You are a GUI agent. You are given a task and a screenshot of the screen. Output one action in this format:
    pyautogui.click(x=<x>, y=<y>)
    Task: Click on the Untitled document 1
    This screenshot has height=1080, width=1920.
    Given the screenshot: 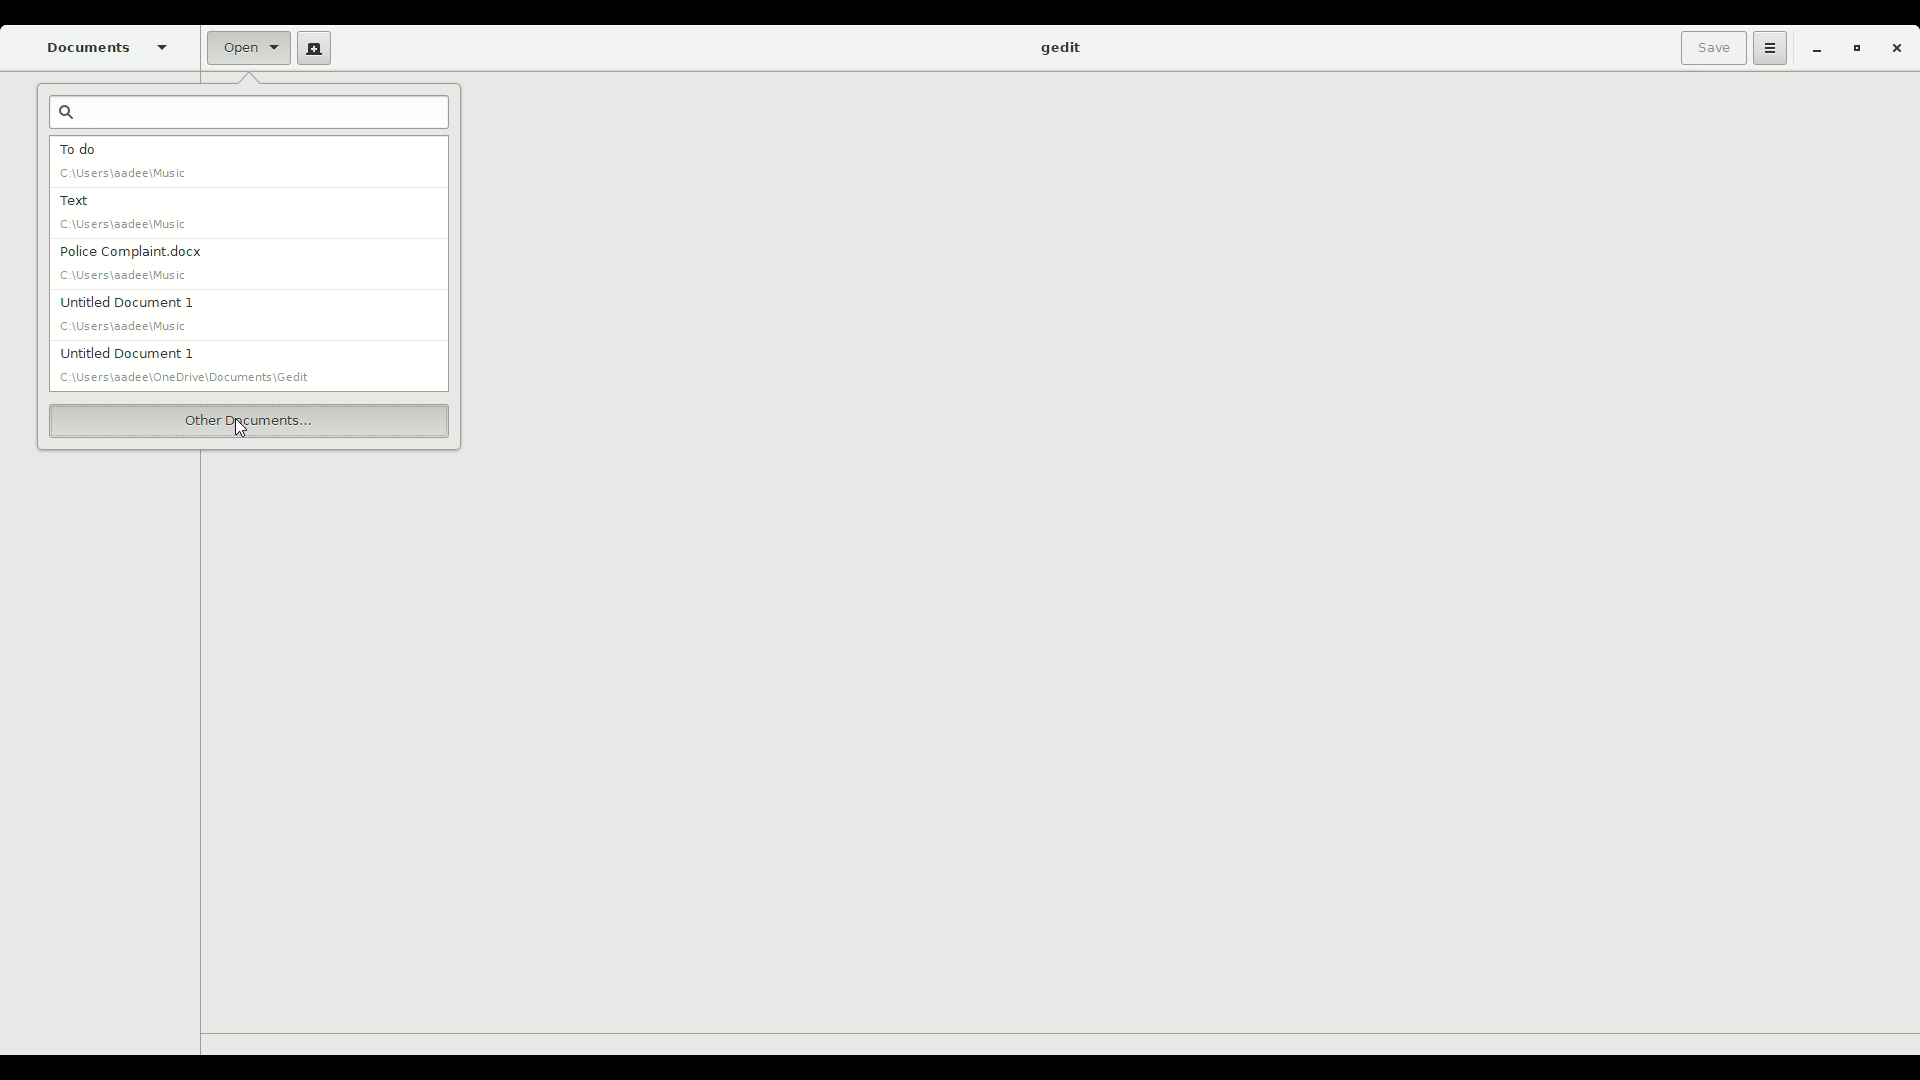 What is the action you would take?
    pyautogui.click(x=120, y=313)
    